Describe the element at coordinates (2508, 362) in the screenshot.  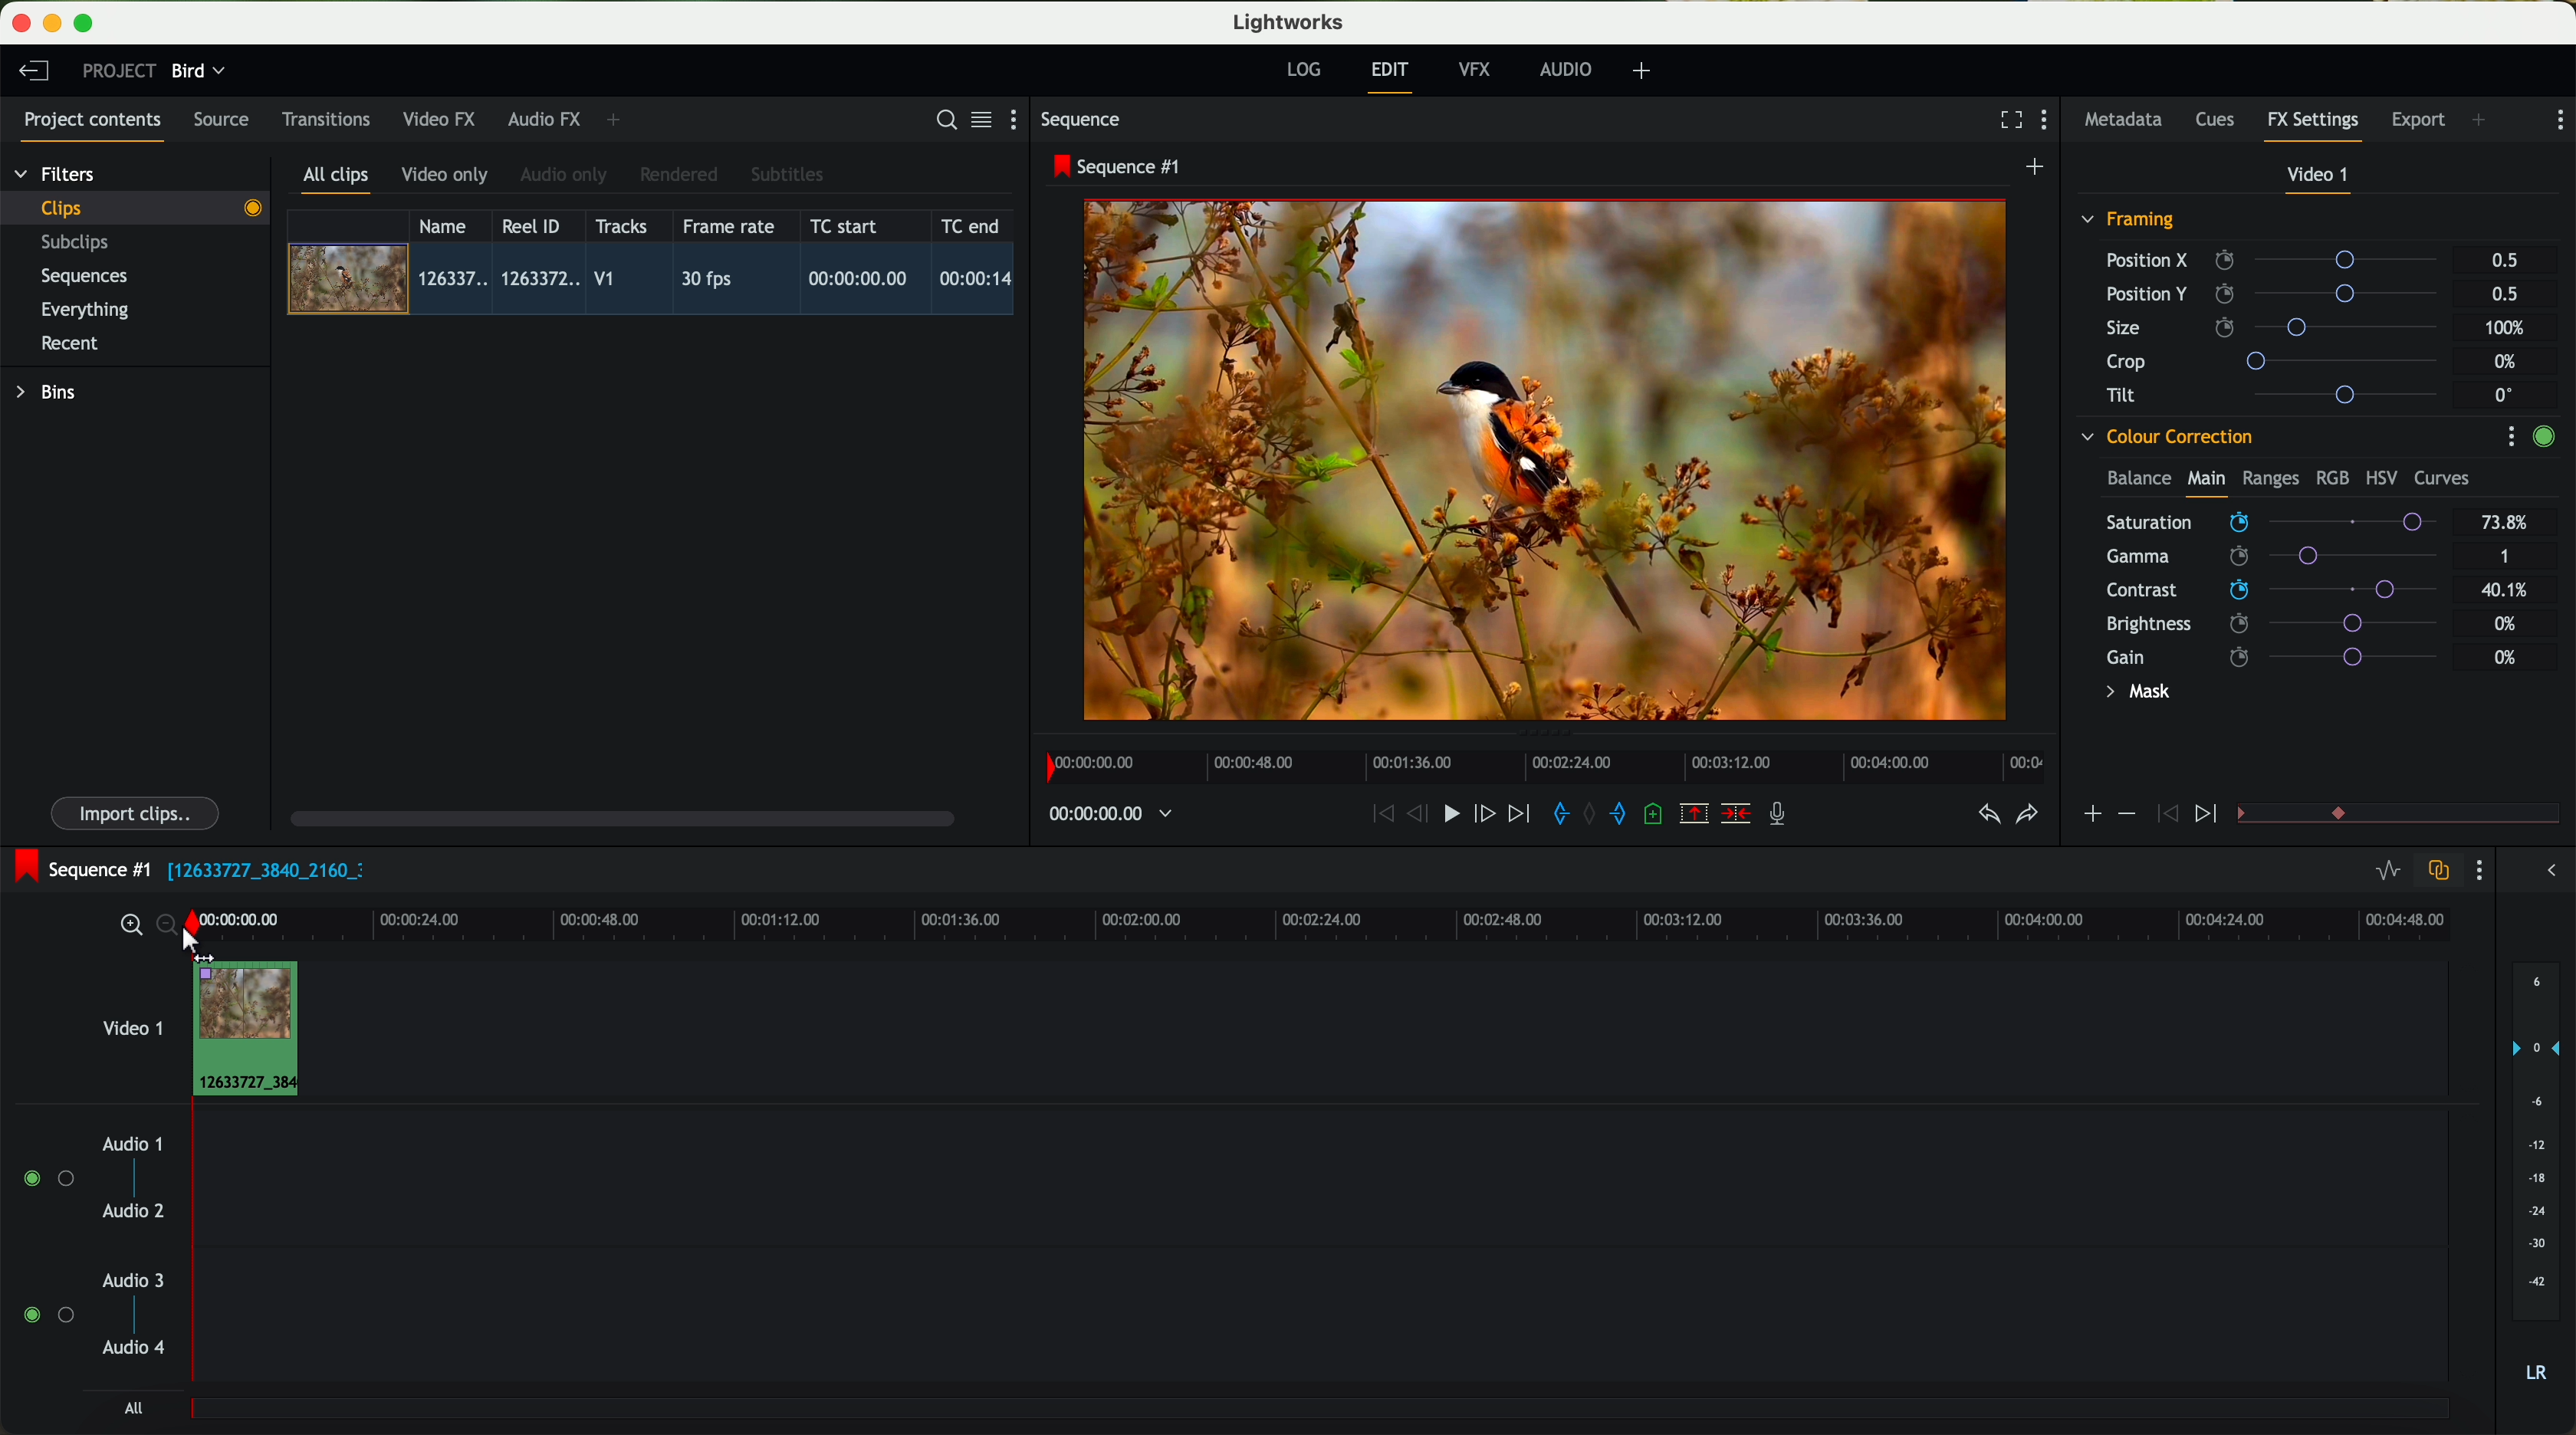
I see `0%` at that location.